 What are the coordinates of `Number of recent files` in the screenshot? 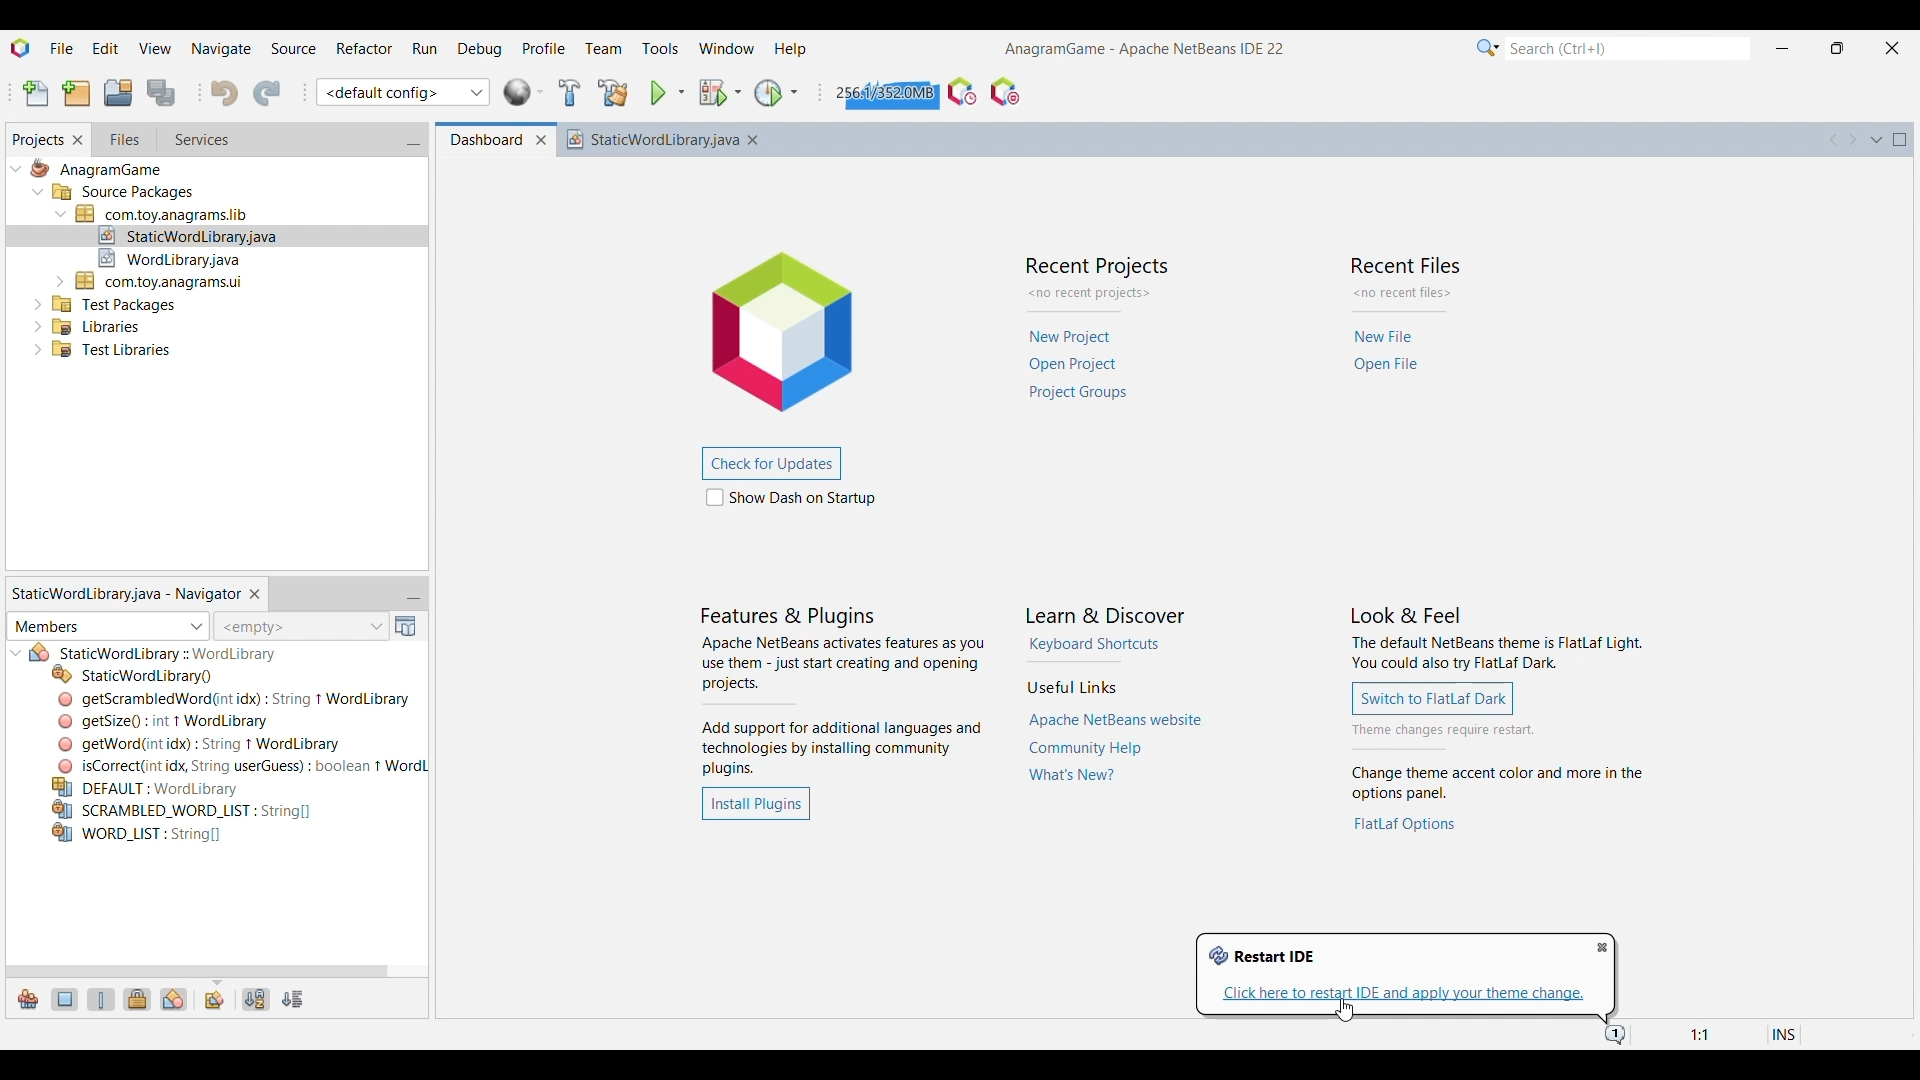 It's located at (1404, 293).